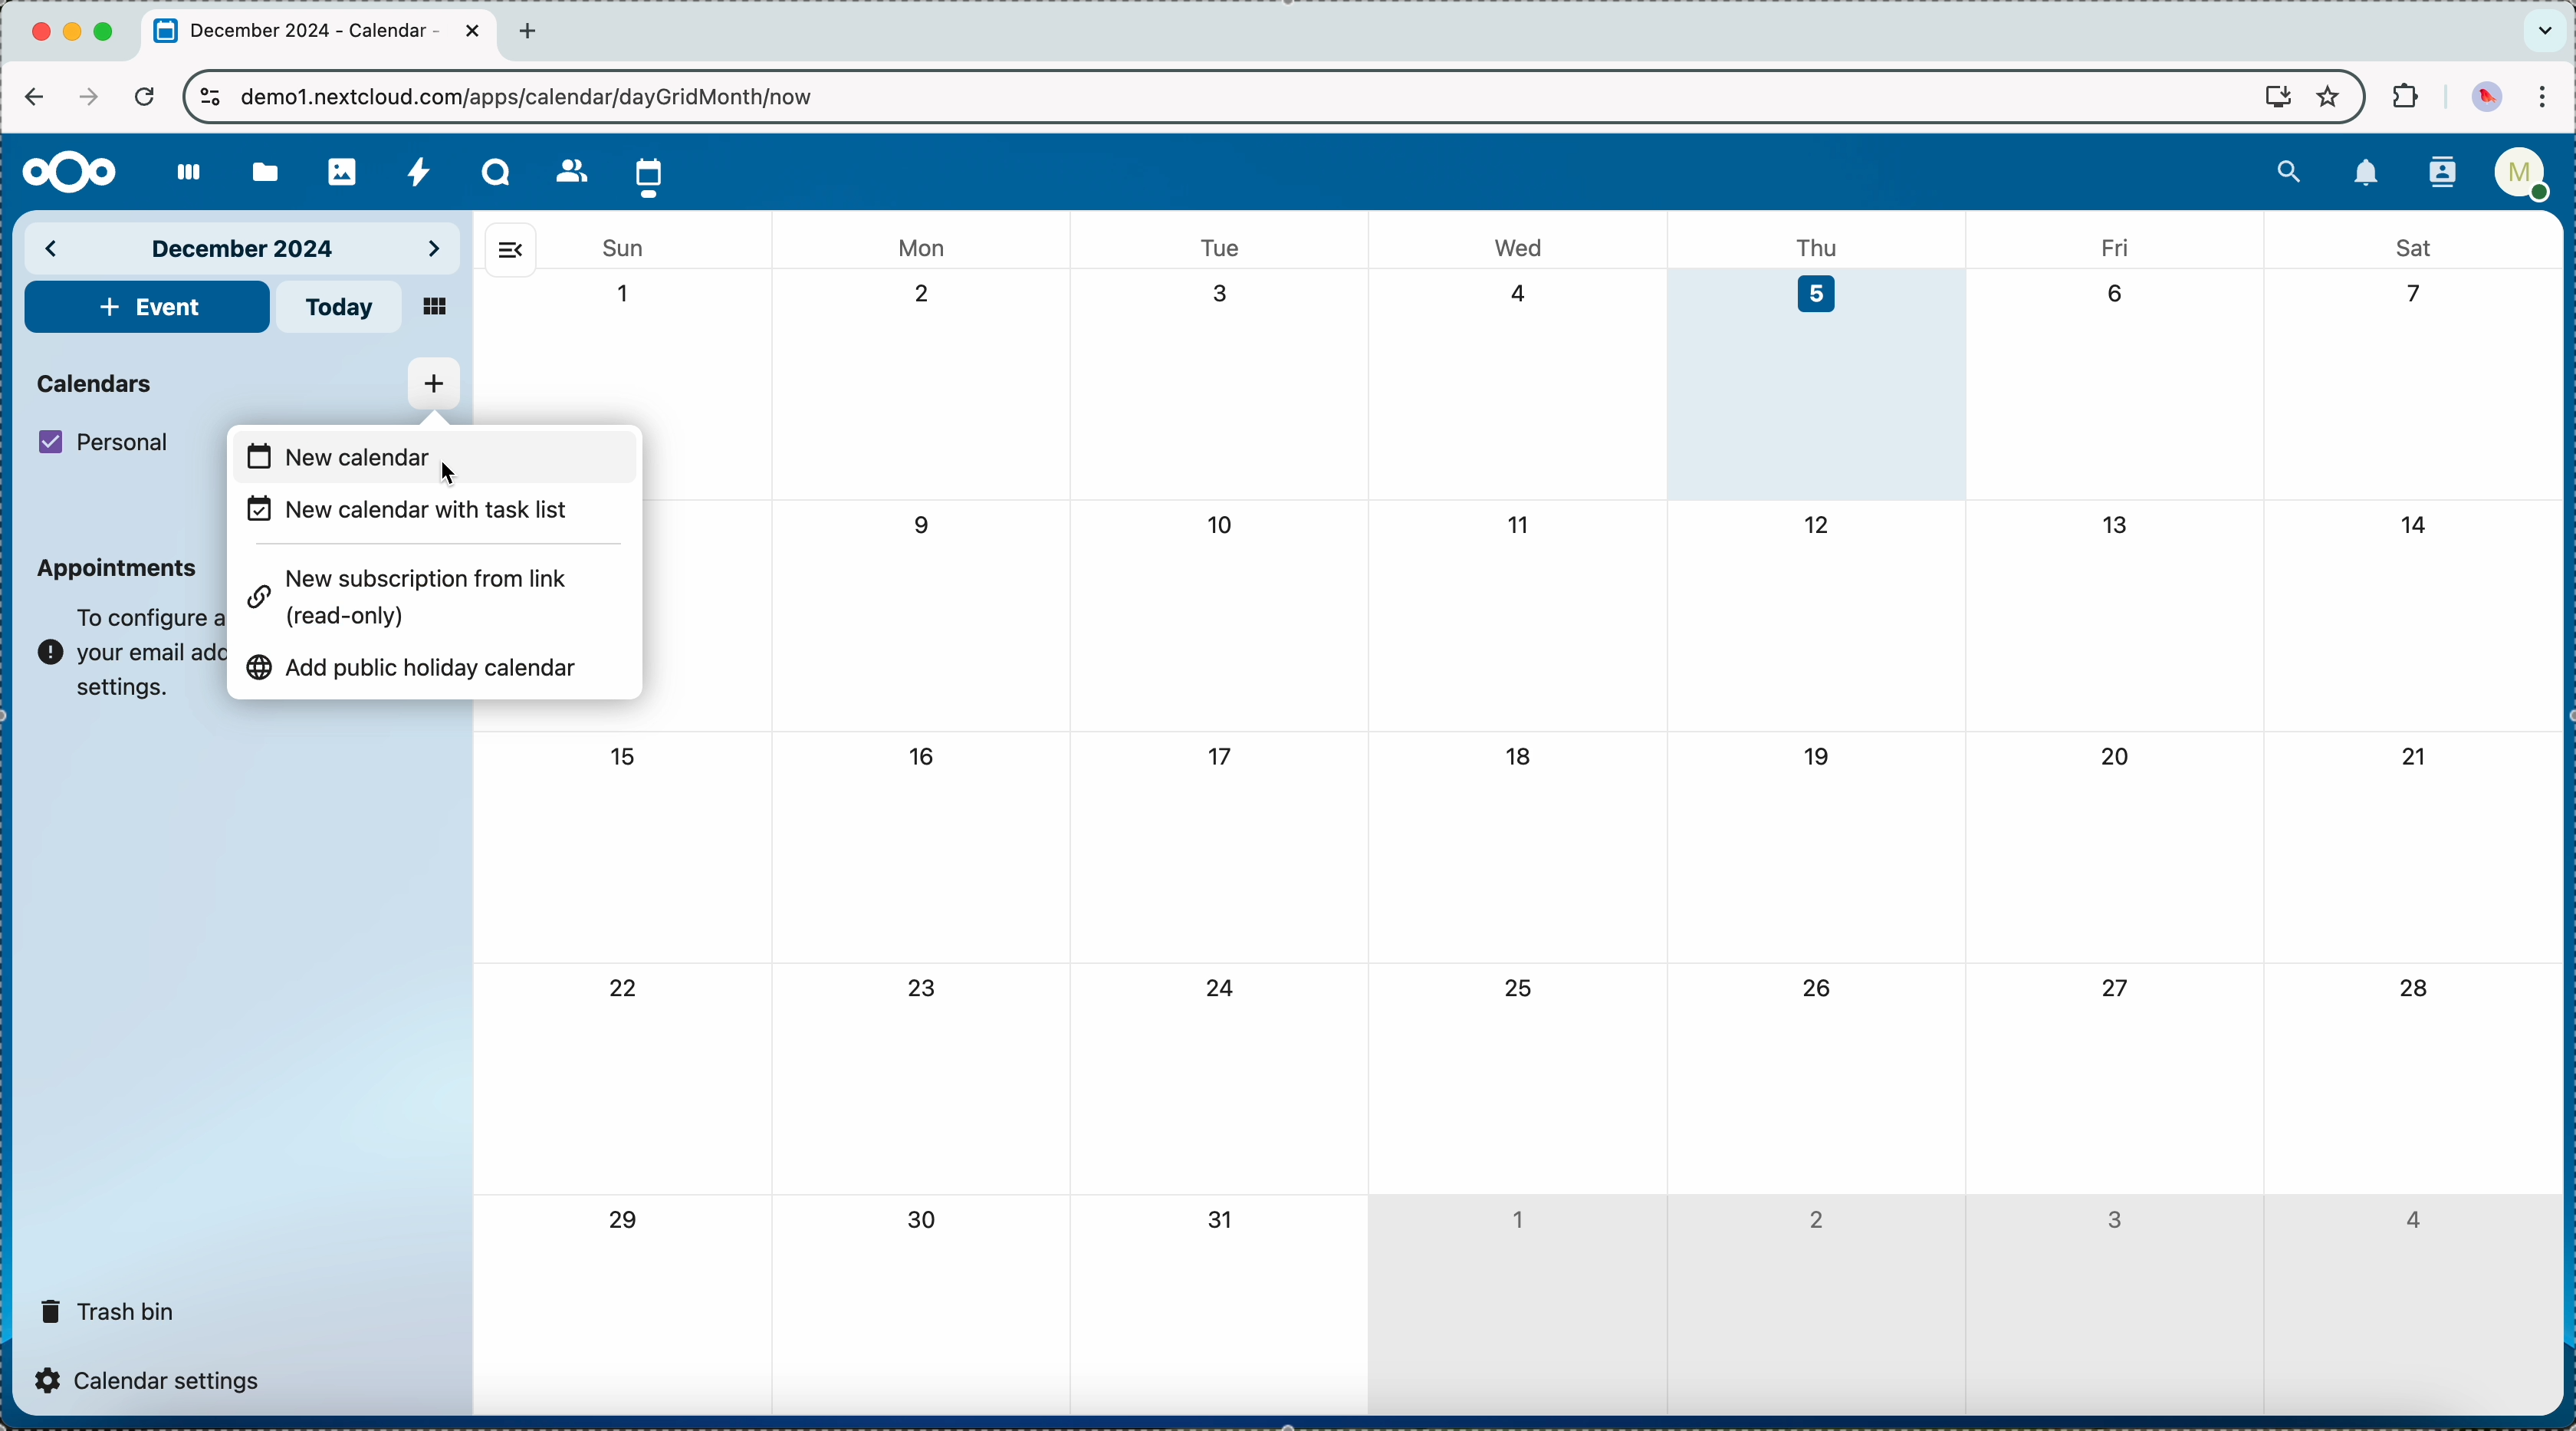 This screenshot has height=1431, width=2576. I want to click on search tabs, so click(2544, 31).